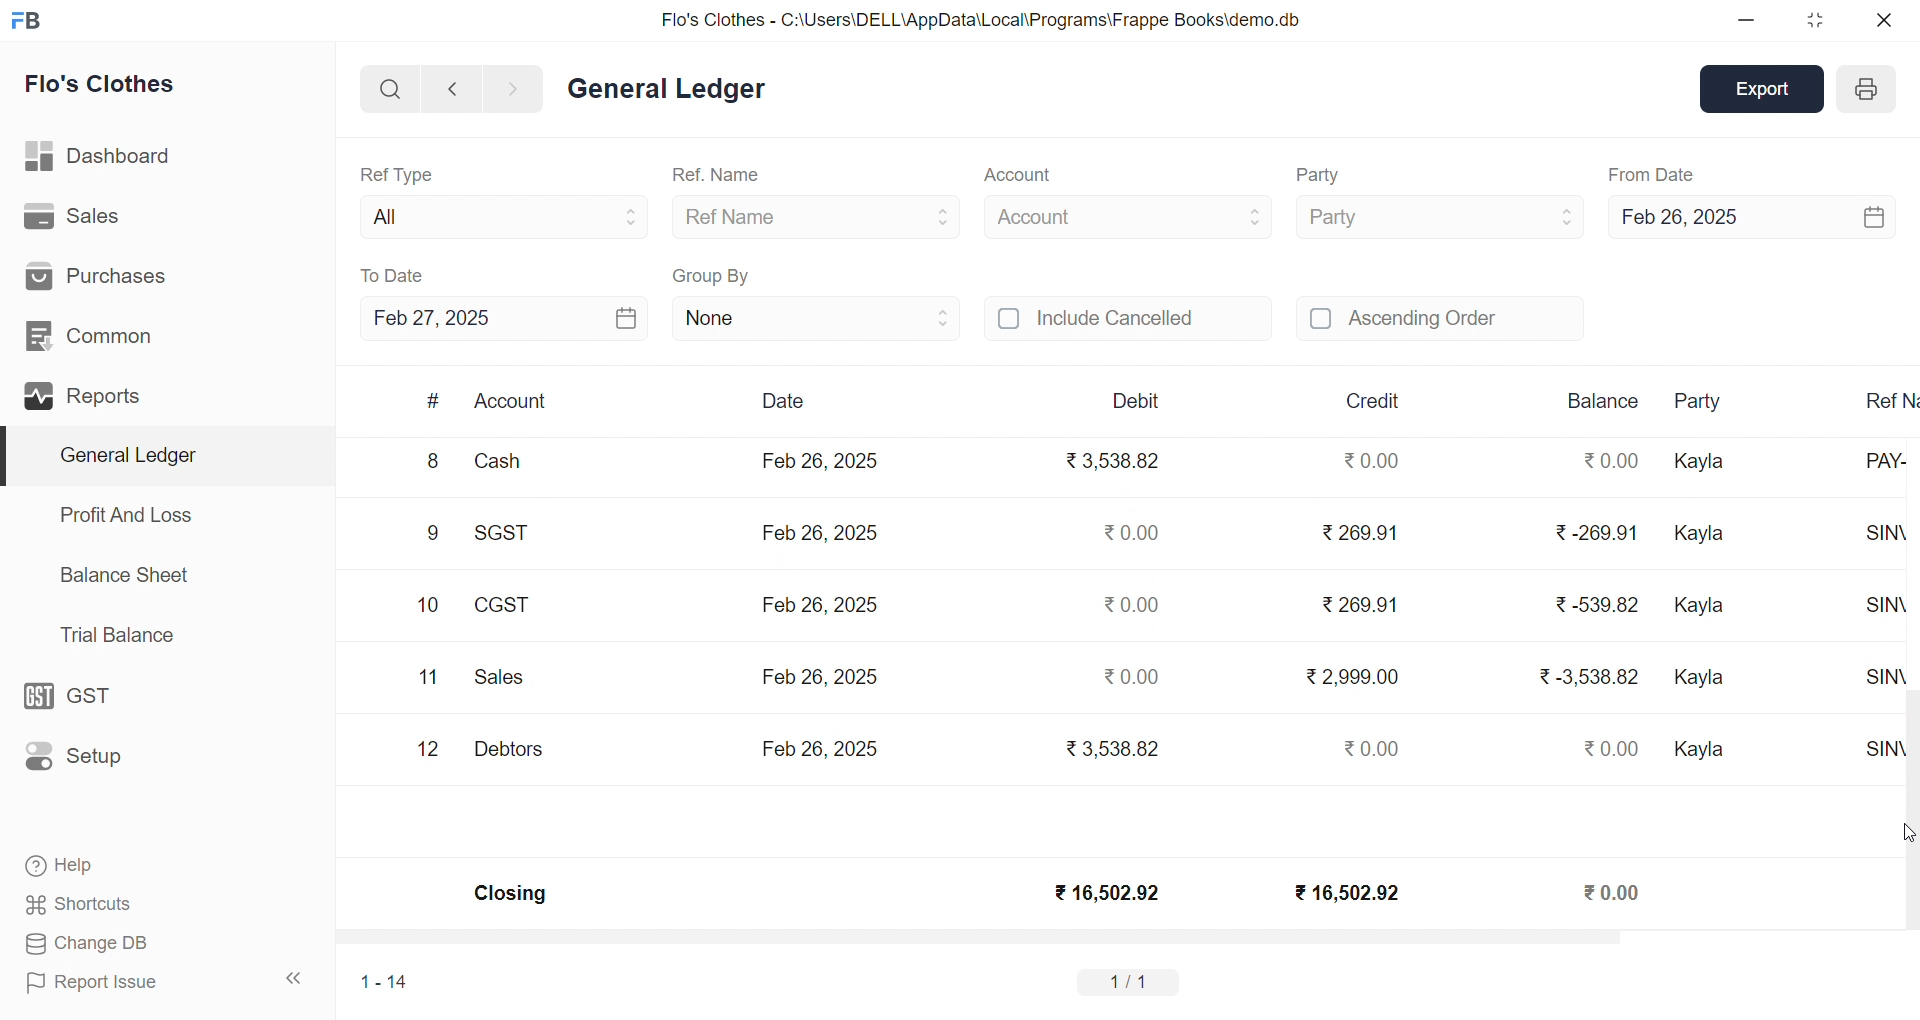 The width and height of the screenshot is (1920, 1020). What do you see at coordinates (1711, 402) in the screenshot?
I see `Party` at bounding box center [1711, 402].